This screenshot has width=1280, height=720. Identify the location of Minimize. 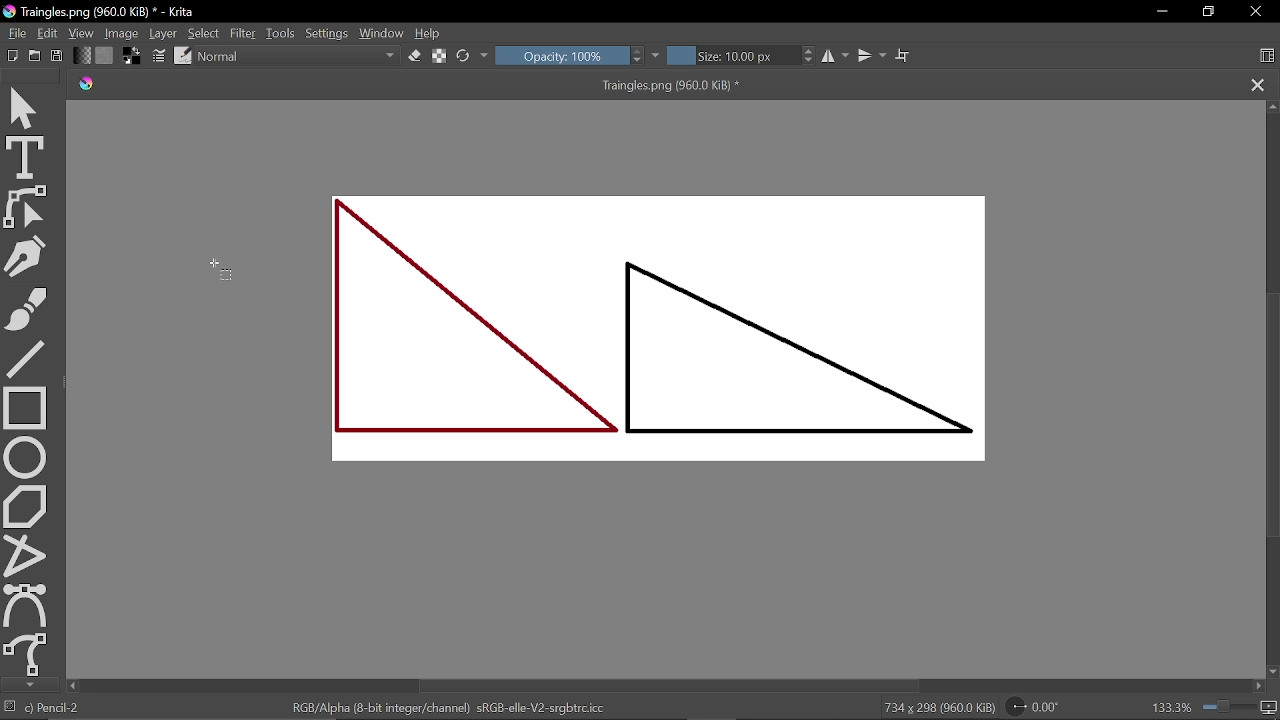
(1161, 12).